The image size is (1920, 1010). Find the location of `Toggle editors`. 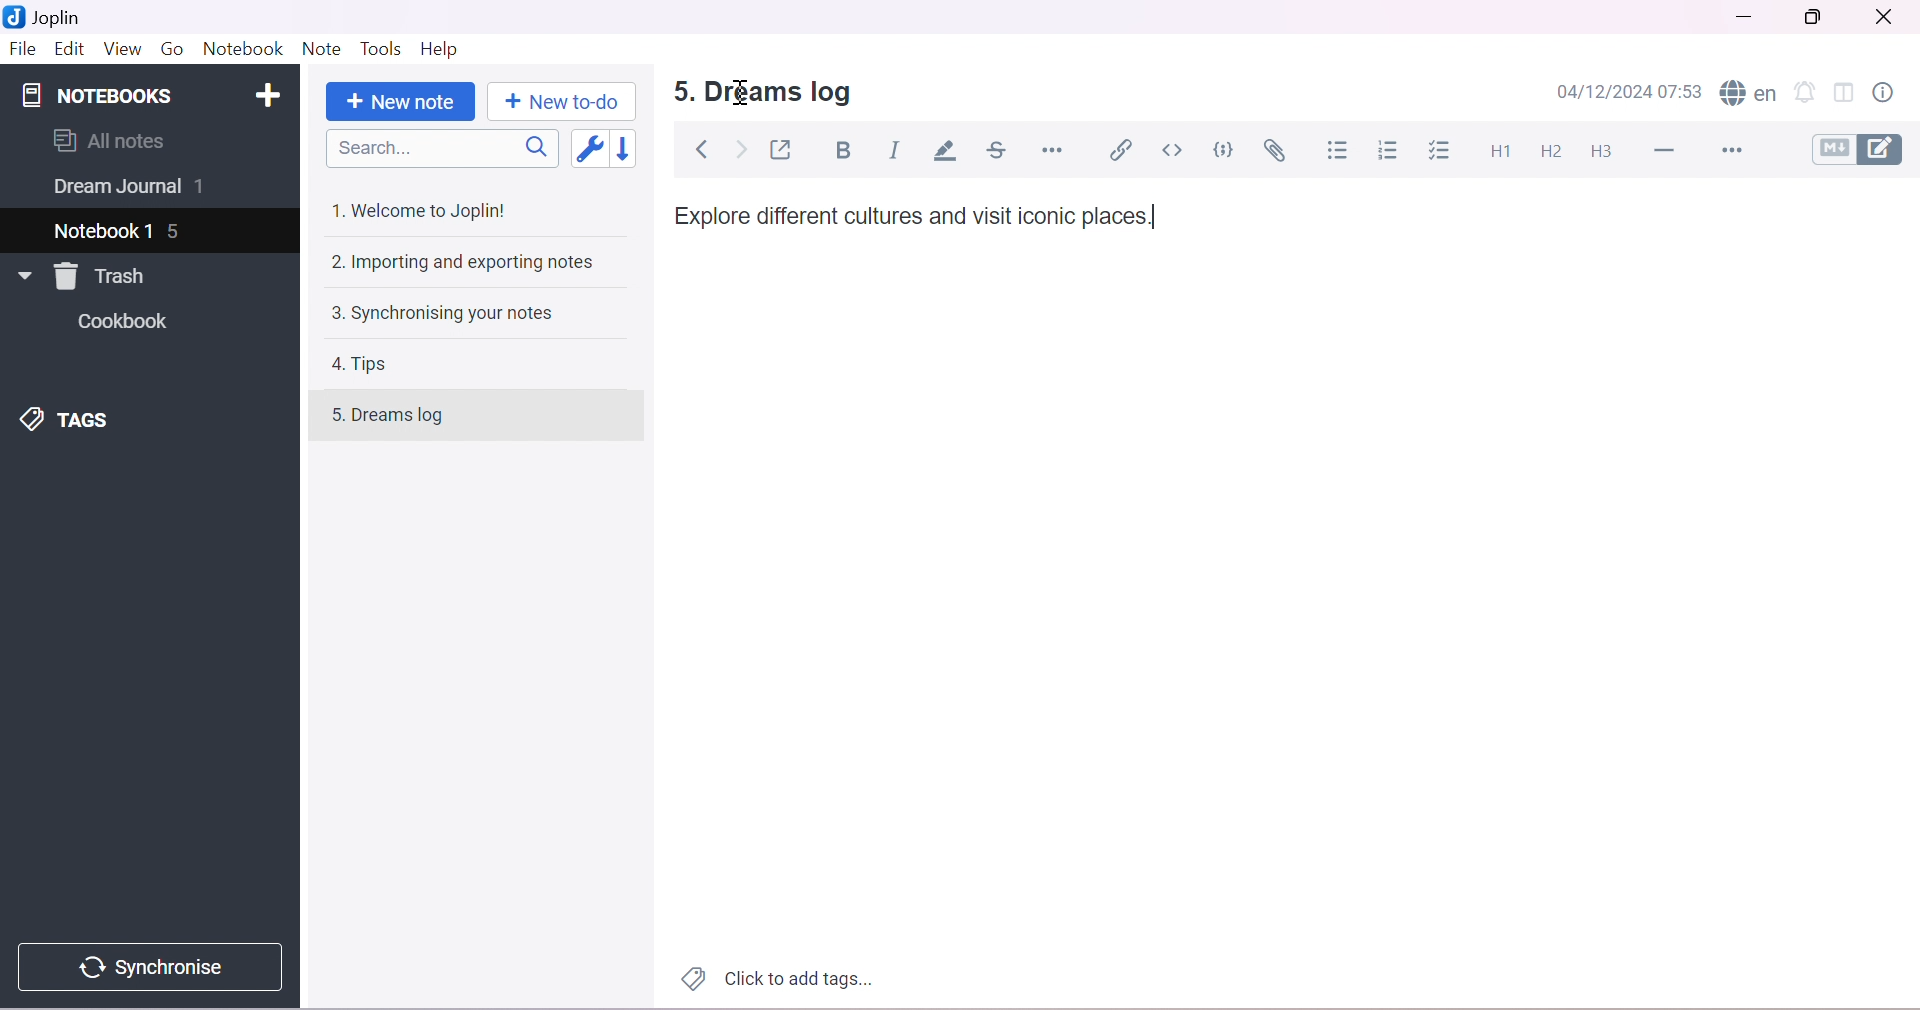

Toggle editors is located at coordinates (1863, 149).